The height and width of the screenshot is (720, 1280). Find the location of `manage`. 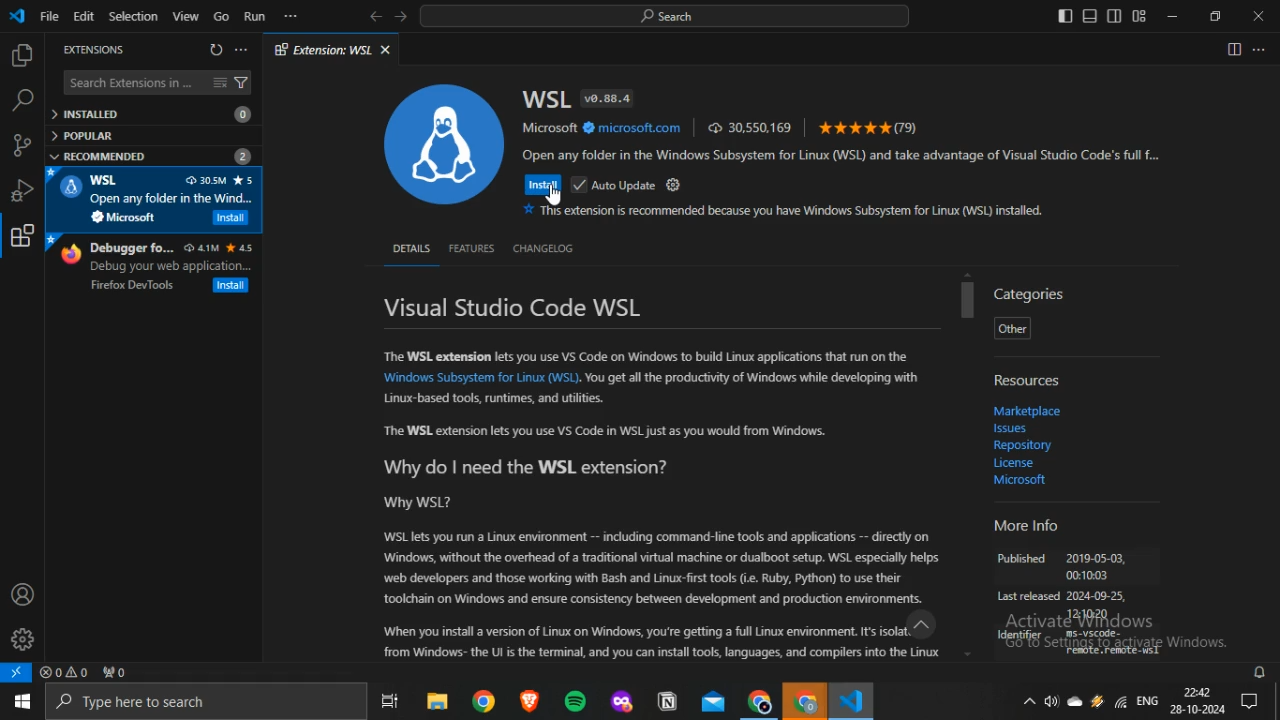

manage is located at coordinates (22, 639).